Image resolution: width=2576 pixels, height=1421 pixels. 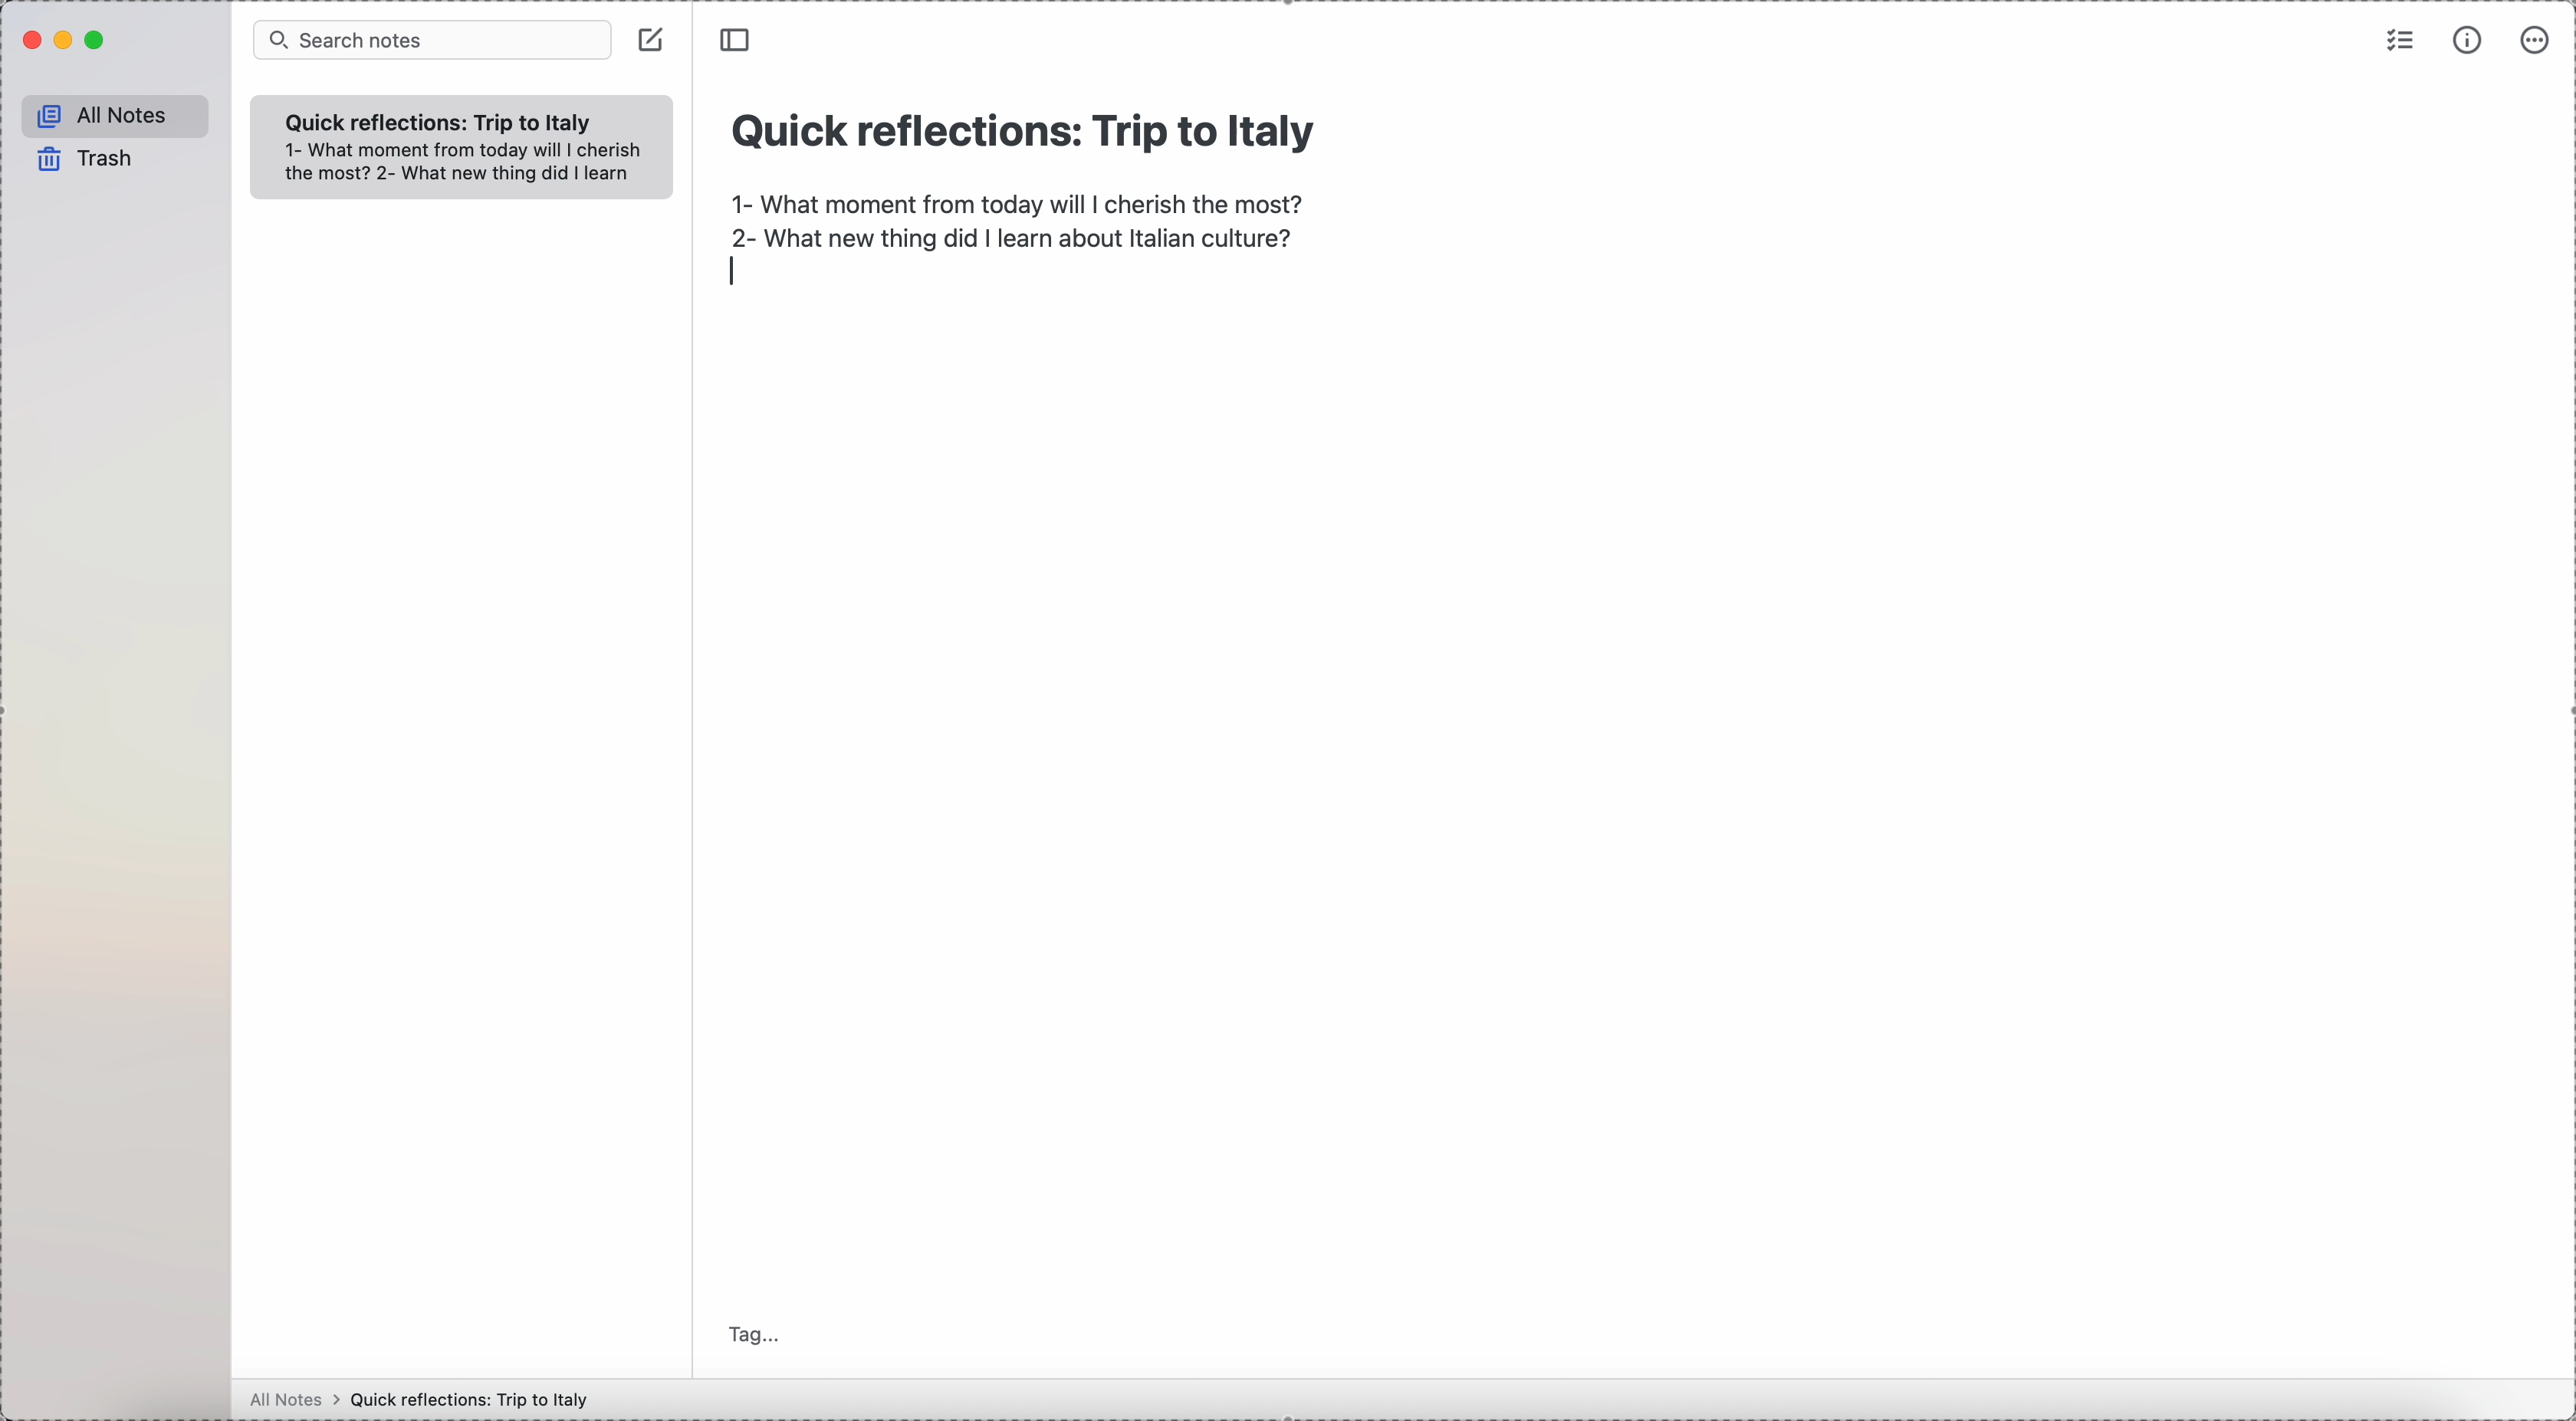 What do you see at coordinates (475, 1399) in the screenshot?
I see `Quick reflections: Trip to Italy` at bounding box center [475, 1399].